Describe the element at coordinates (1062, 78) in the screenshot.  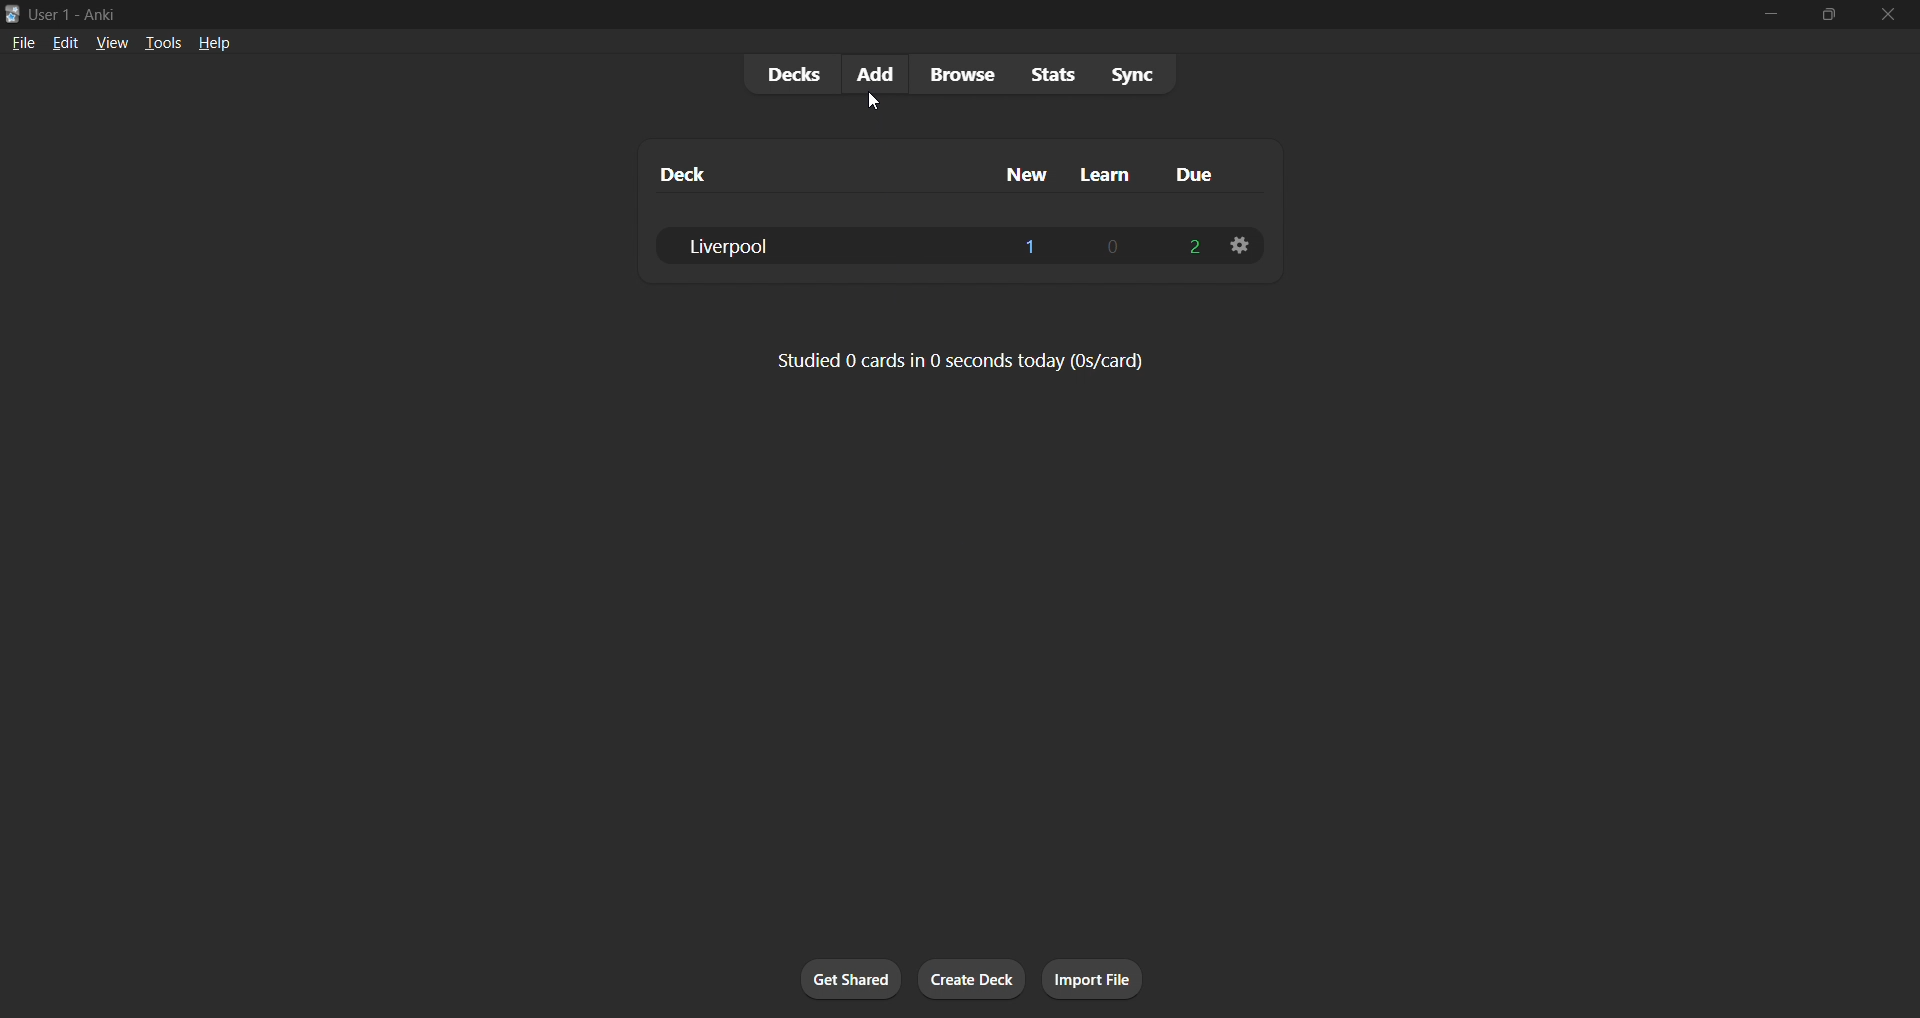
I see `stats` at that location.